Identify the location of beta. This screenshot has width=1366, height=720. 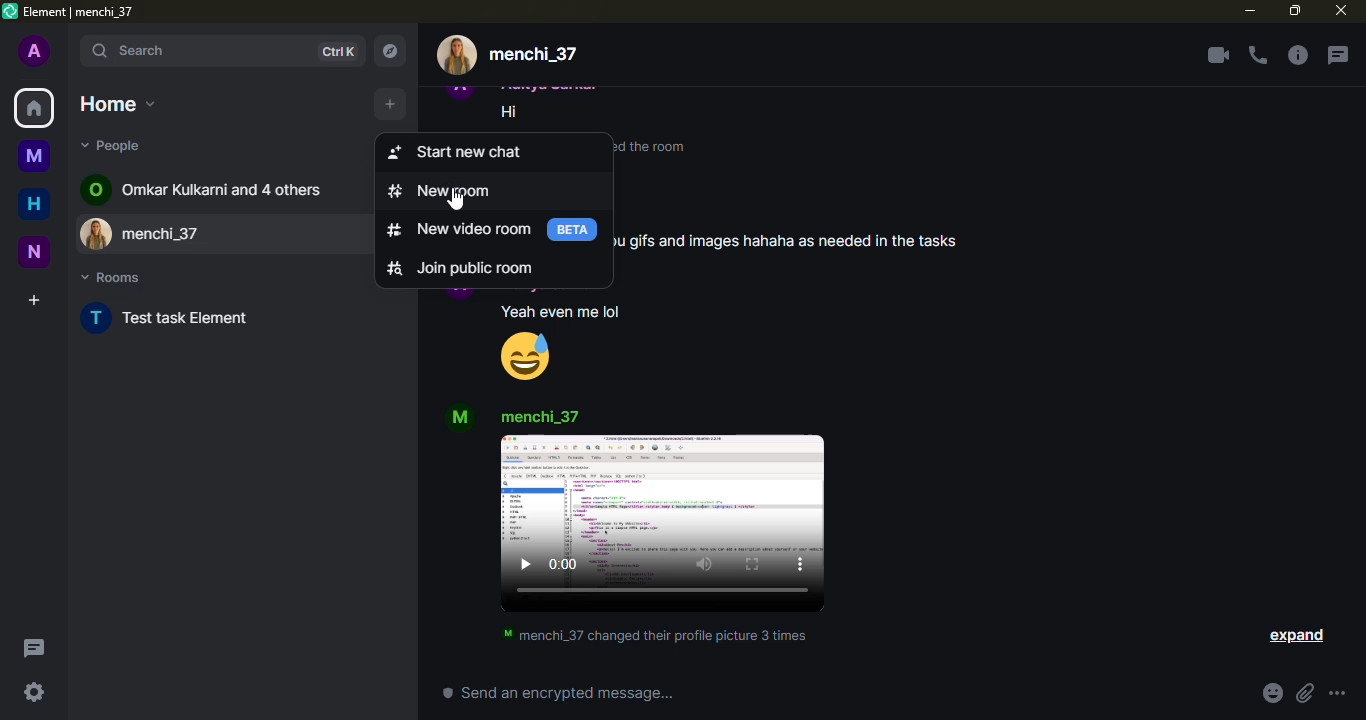
(572, 230).